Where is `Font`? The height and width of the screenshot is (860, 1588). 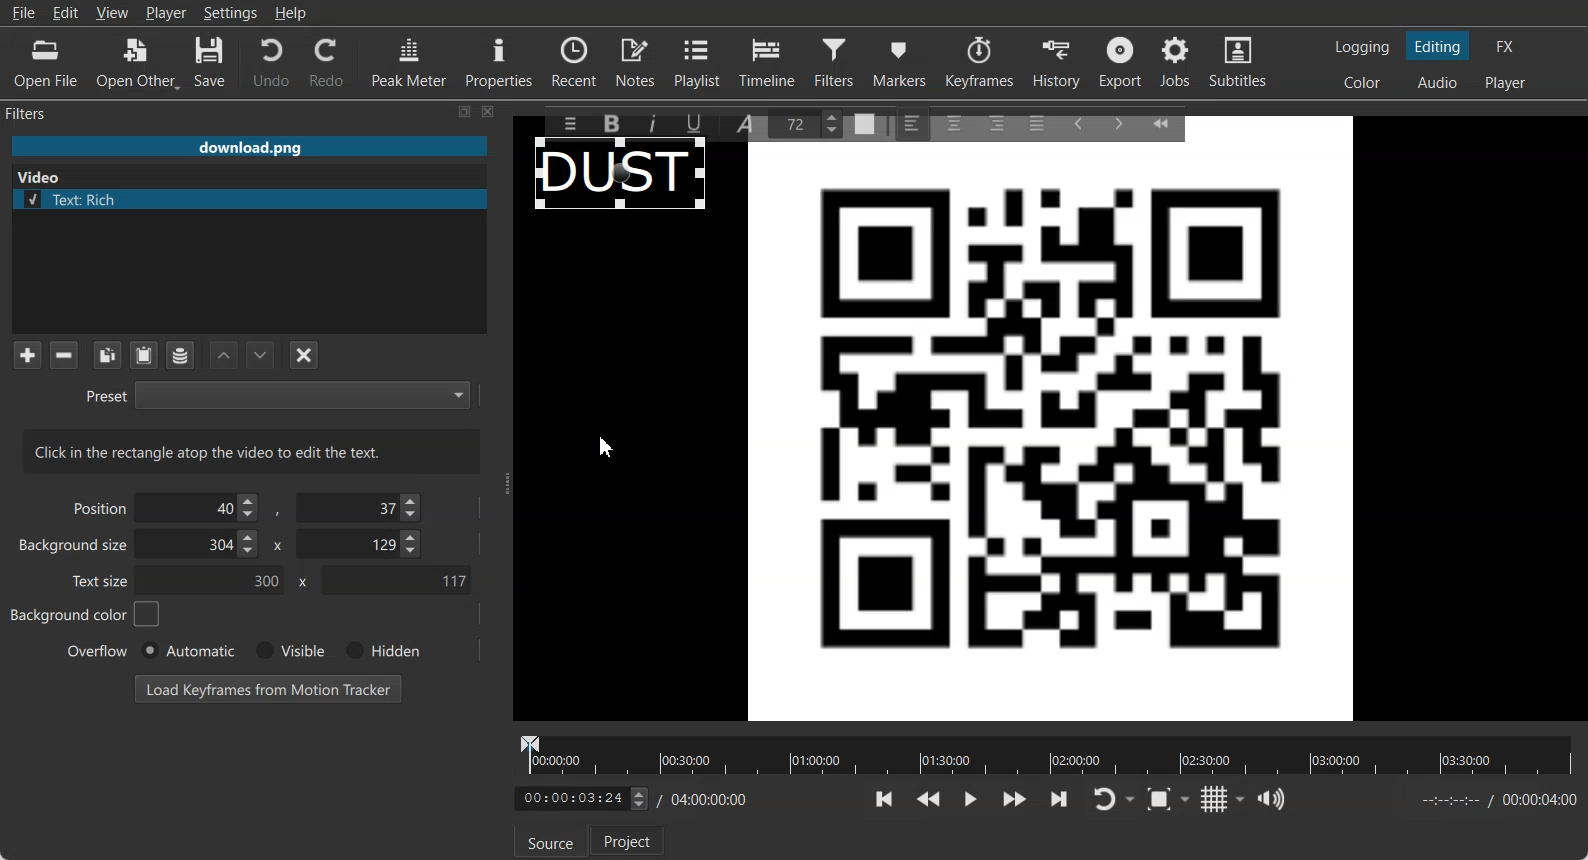 Font is located at coordinates (749, 122).